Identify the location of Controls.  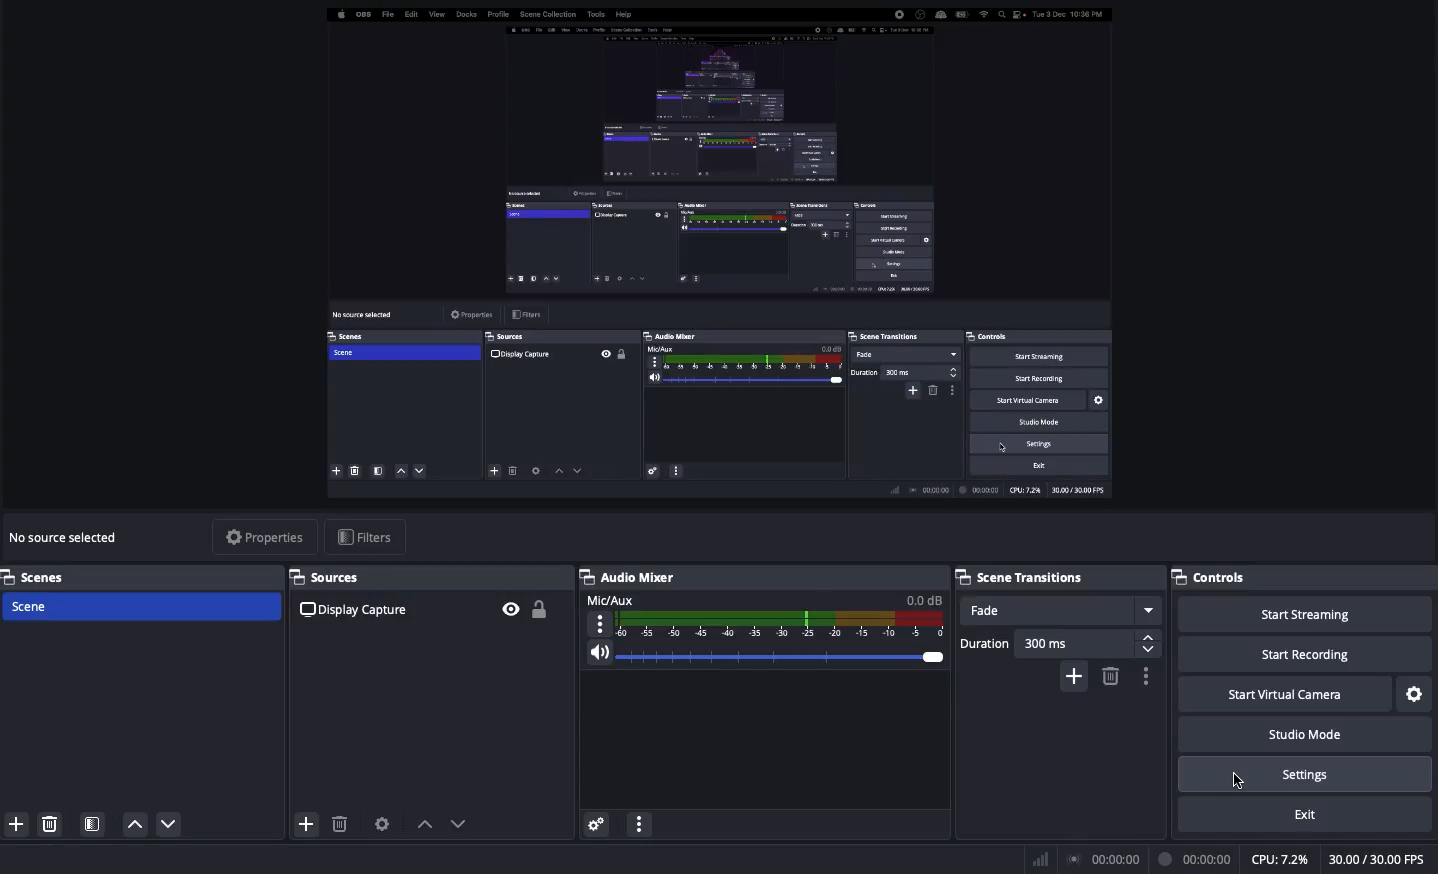
(1211, 577).